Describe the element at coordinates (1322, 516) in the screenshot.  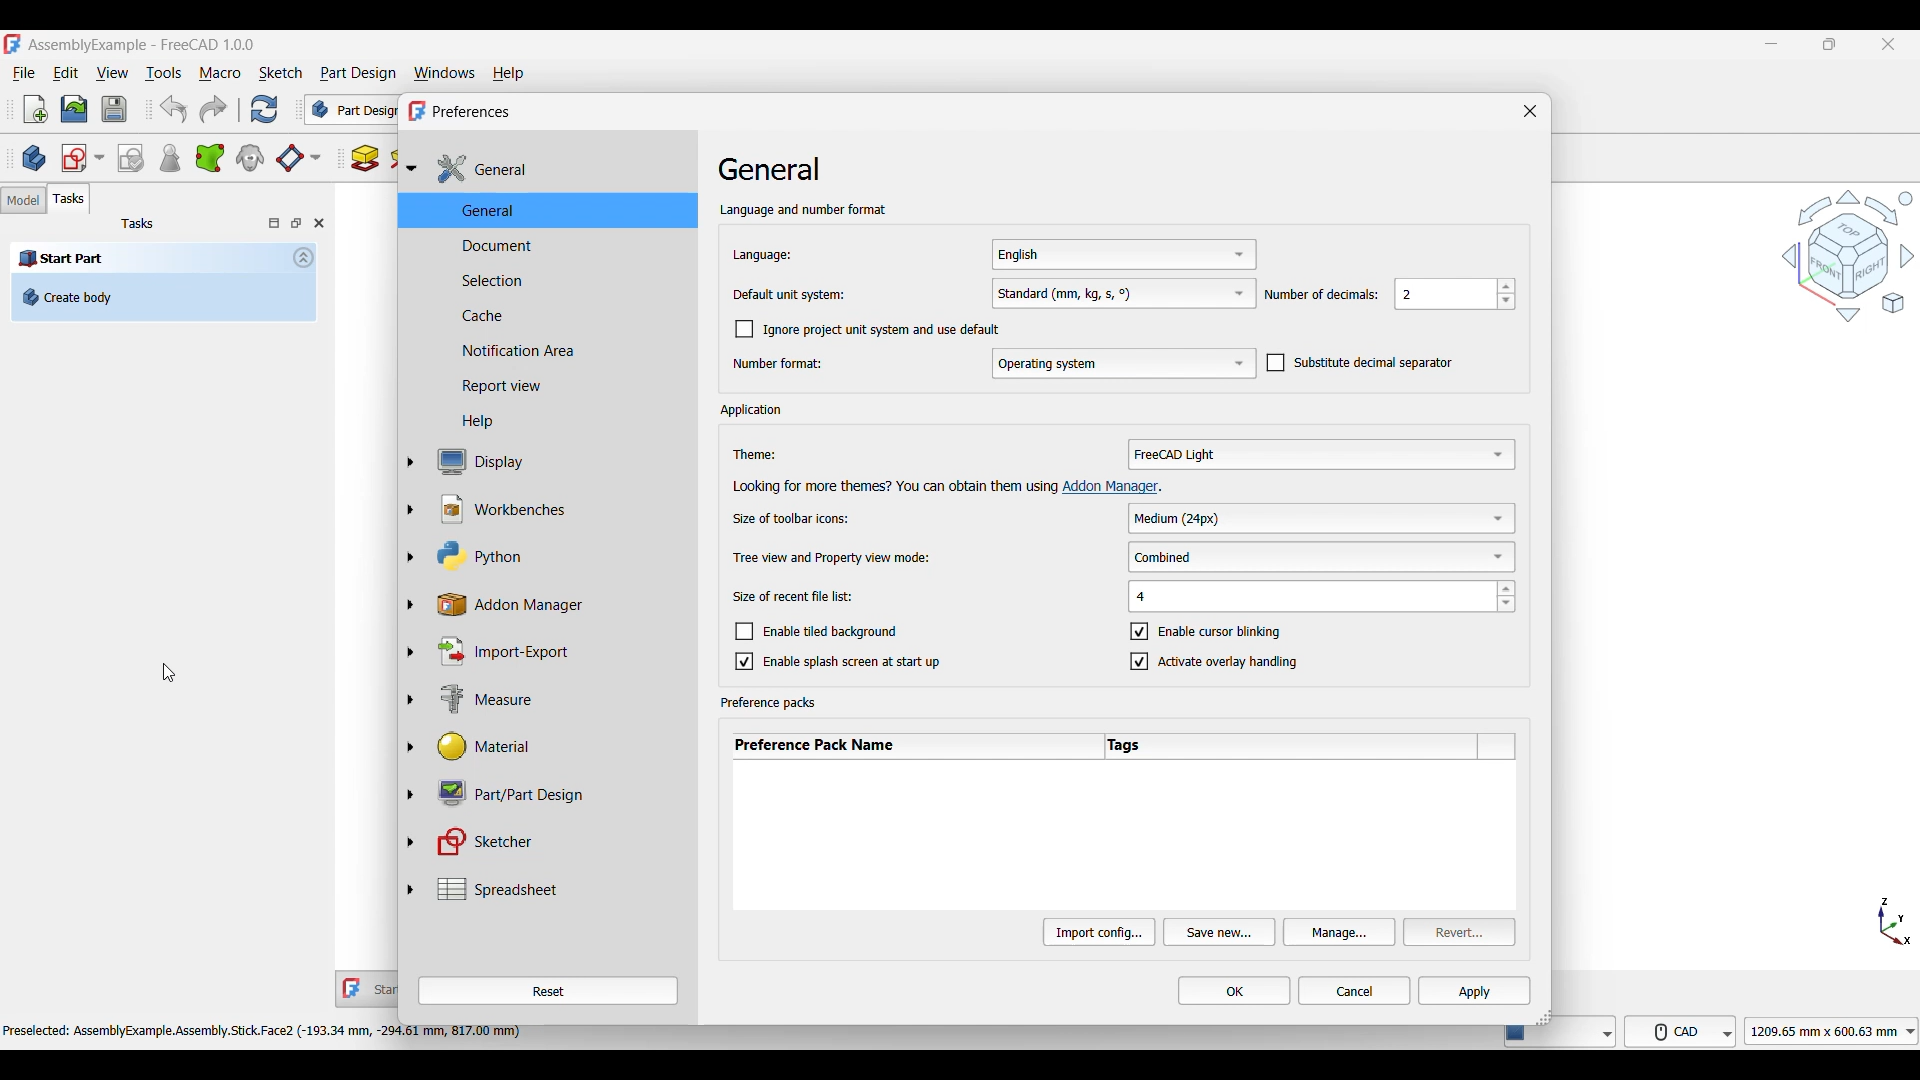
I see `Medium (24px)` at that location.